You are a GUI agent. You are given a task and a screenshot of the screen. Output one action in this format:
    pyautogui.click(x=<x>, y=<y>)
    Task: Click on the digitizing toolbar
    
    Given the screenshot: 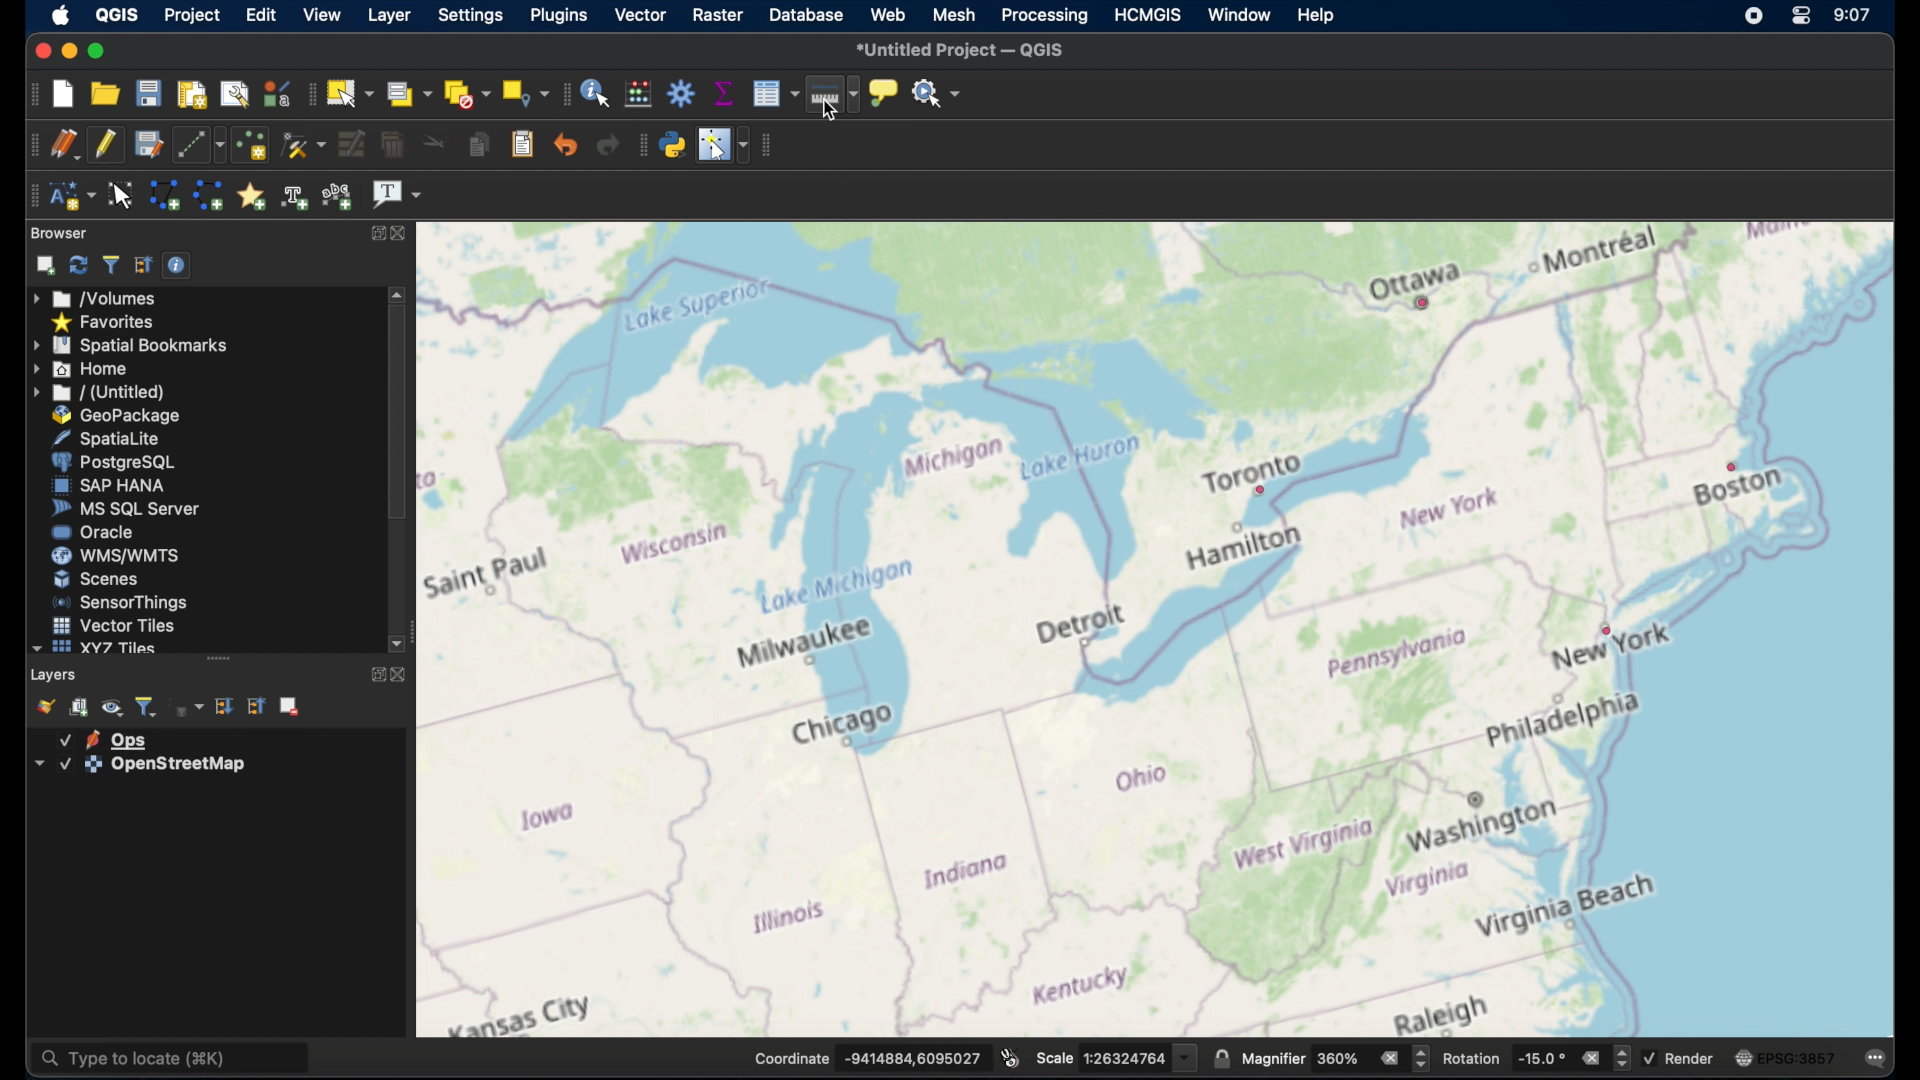 What is the action you would take?
    pyautogui.click(x=29, y=145)
    